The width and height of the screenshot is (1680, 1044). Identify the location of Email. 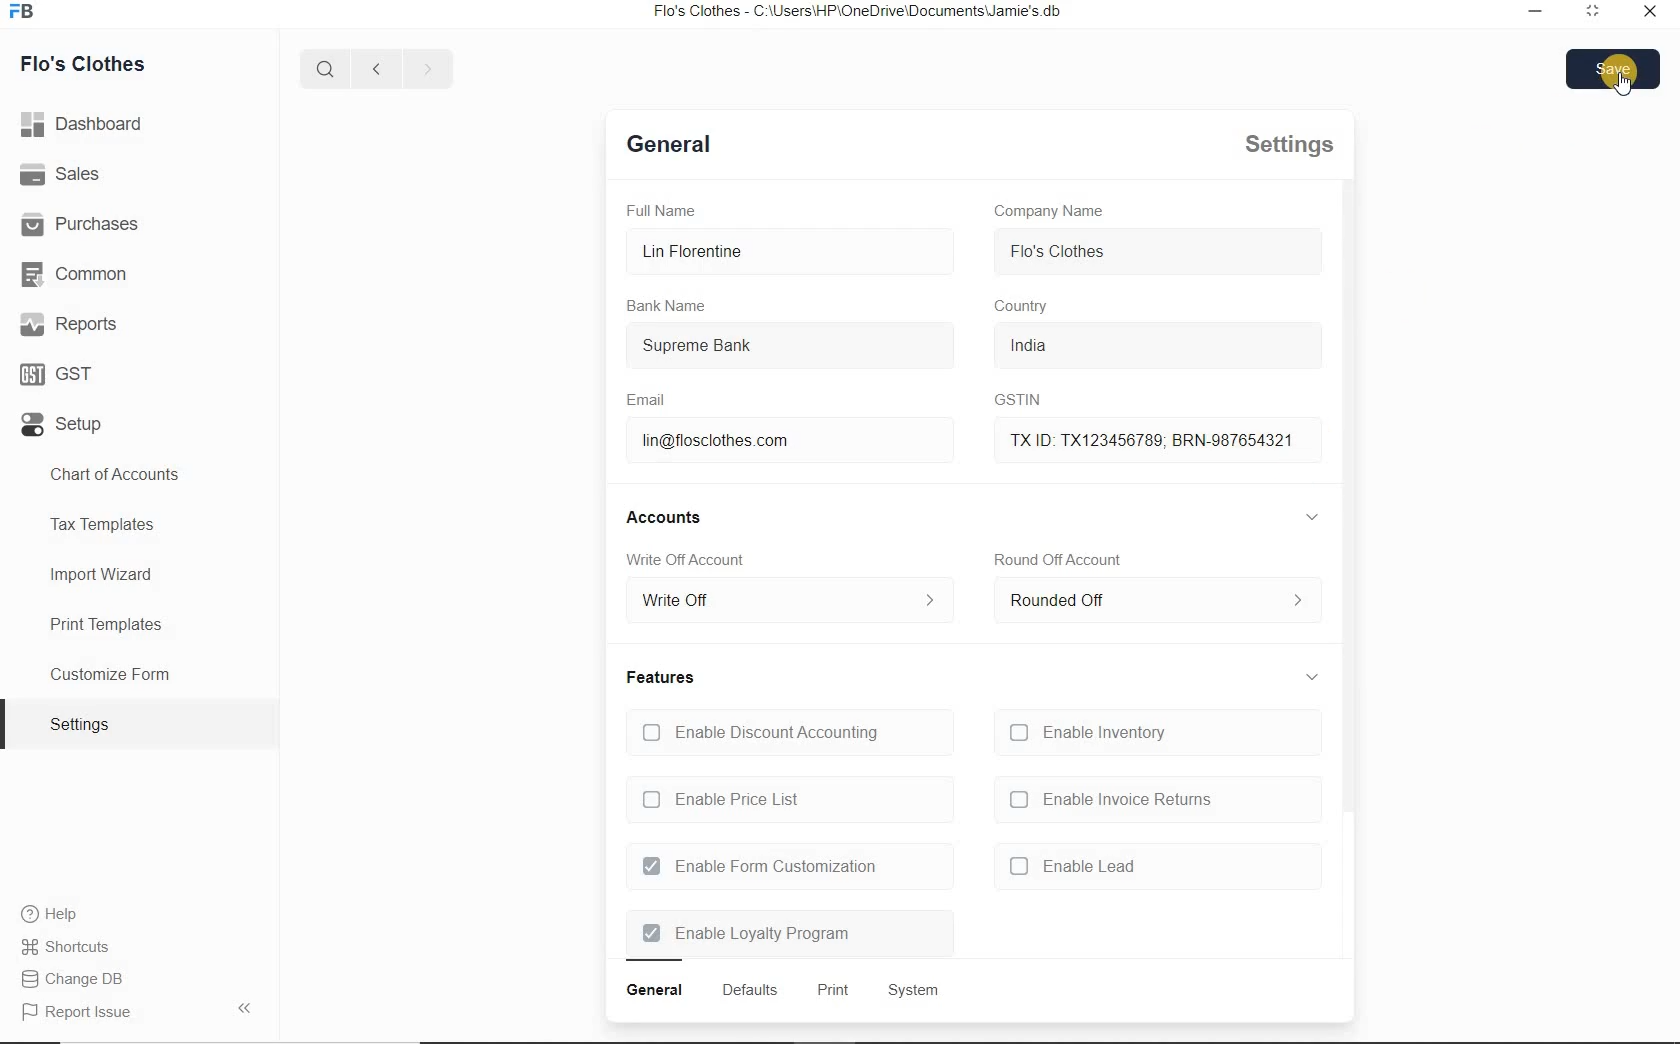
(650, 400).